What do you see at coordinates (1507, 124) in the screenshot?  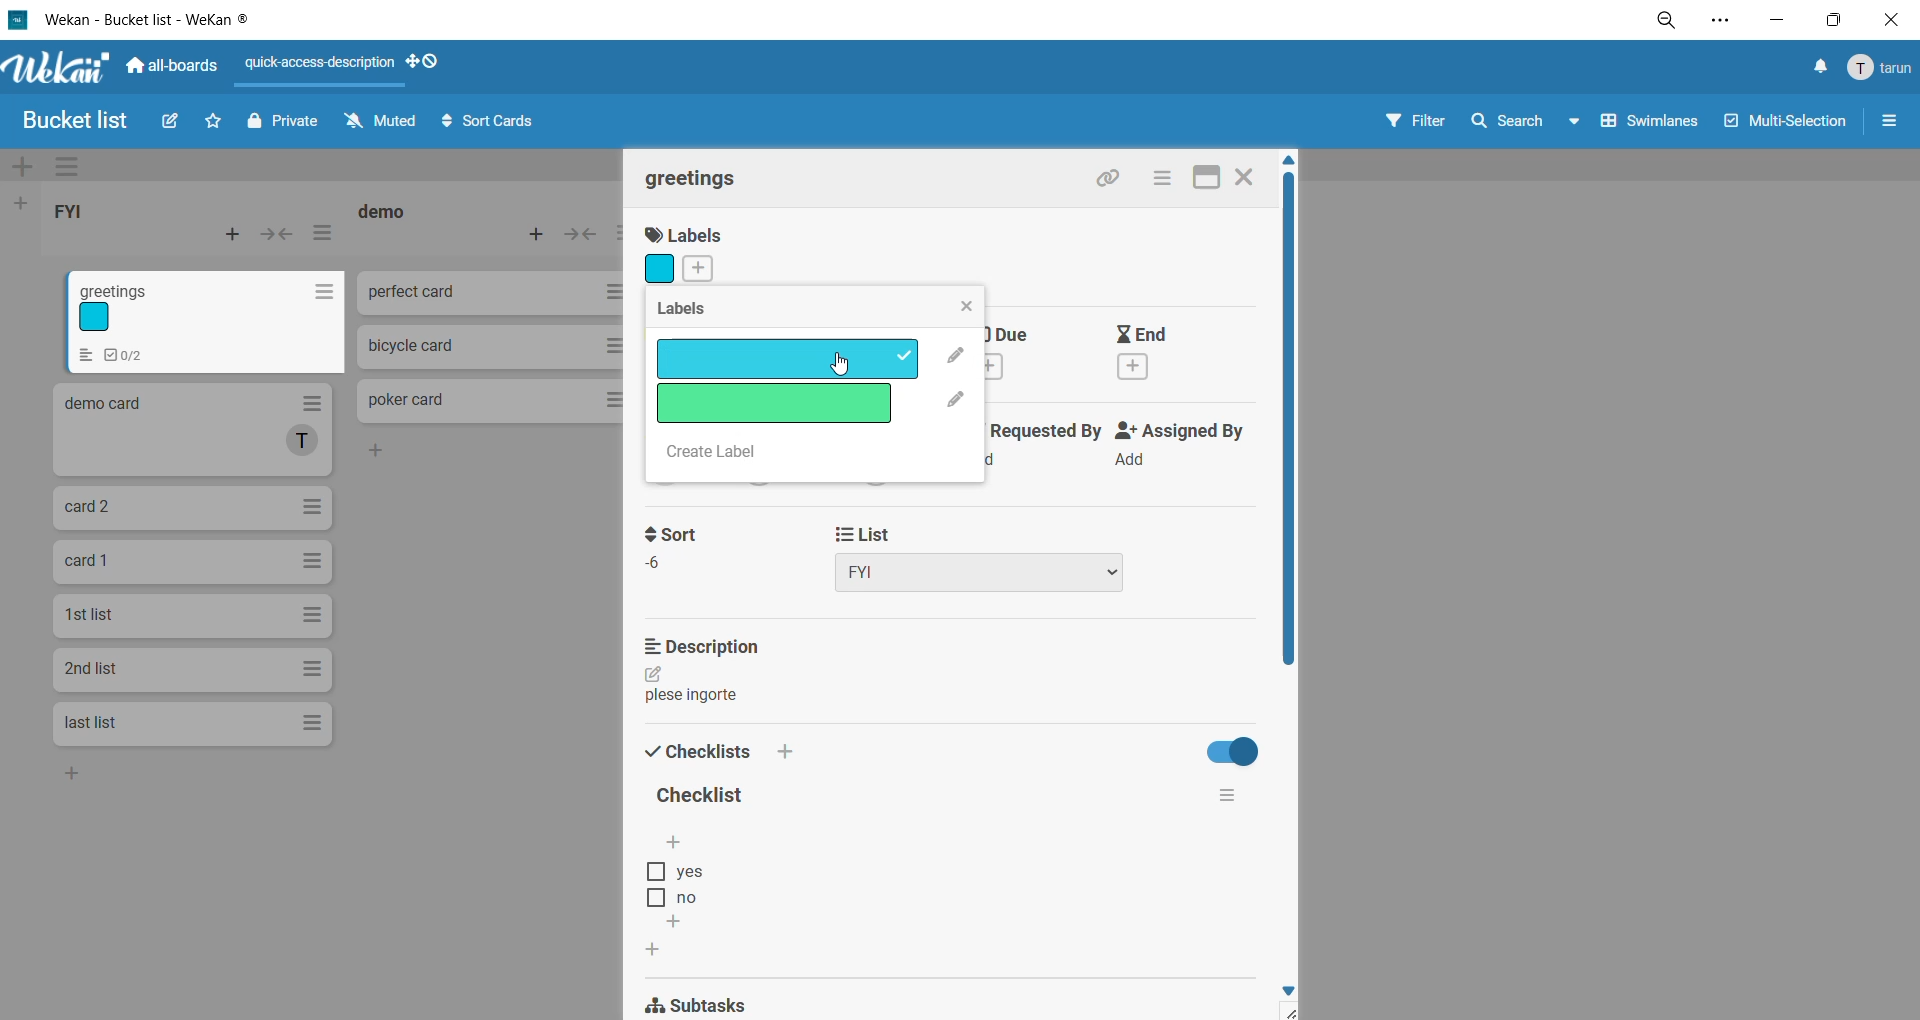 I see `search` at bounding box center [1507, 124].